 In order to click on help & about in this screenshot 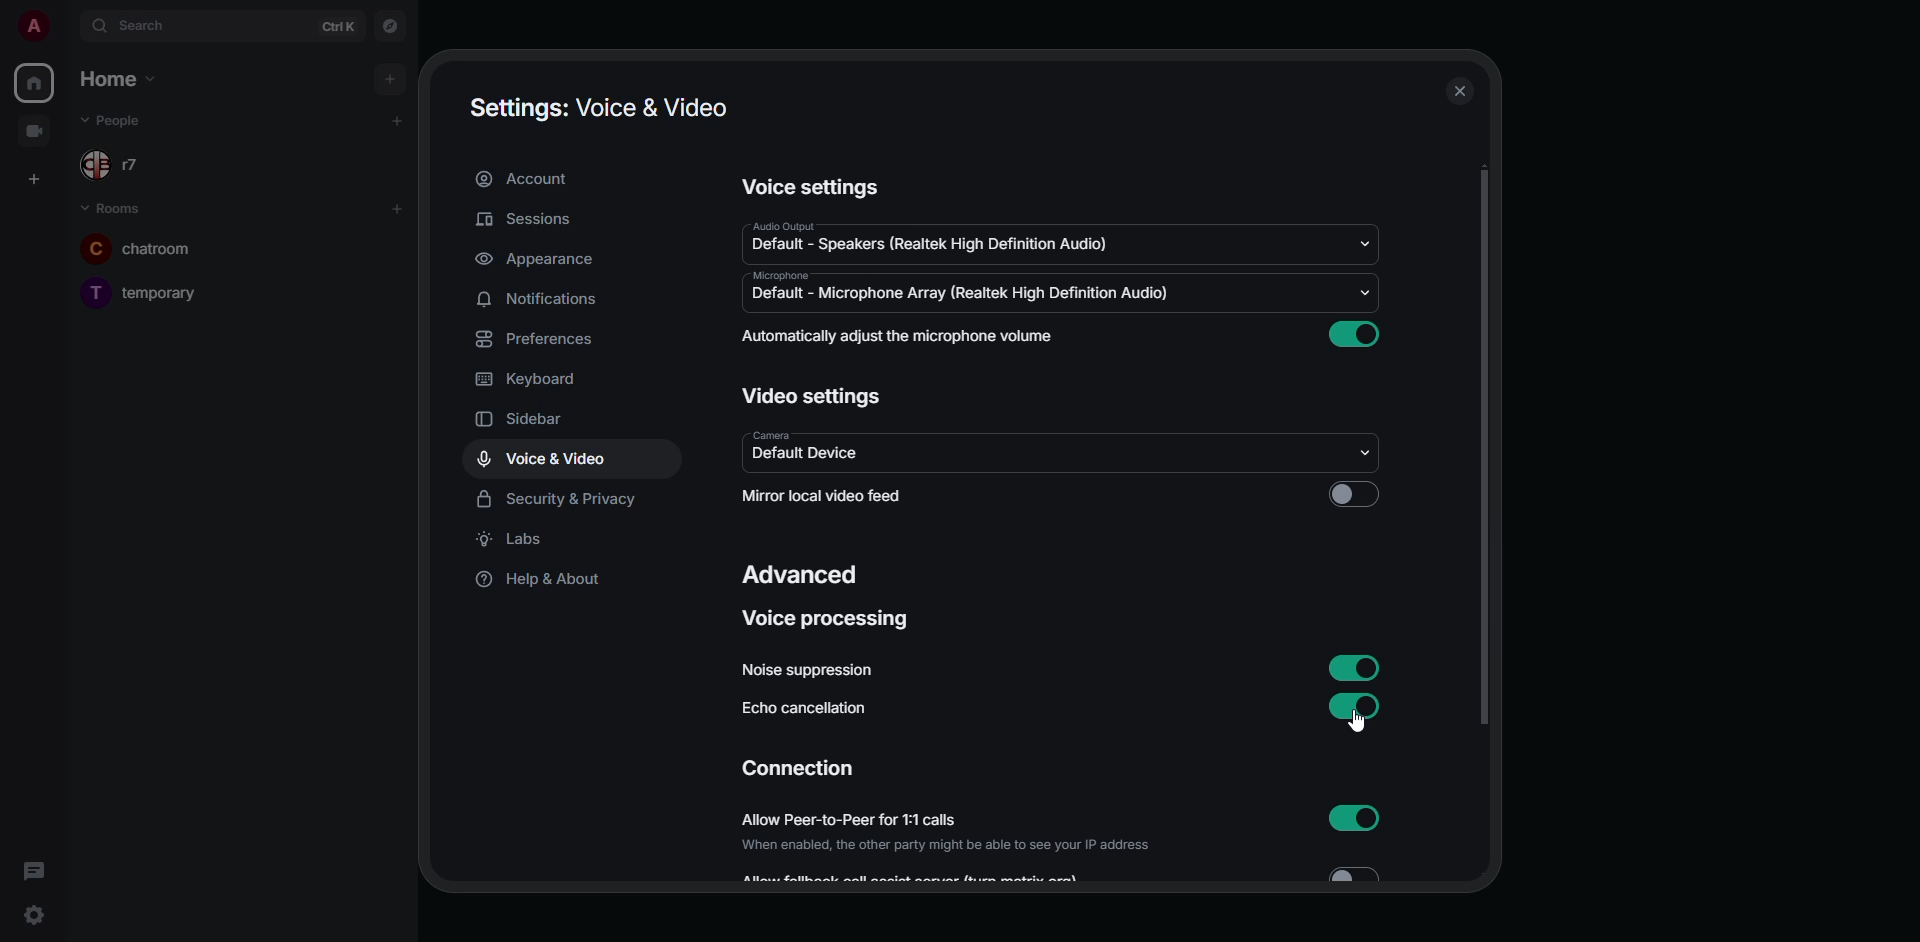, I will do `click(538, 580)`.